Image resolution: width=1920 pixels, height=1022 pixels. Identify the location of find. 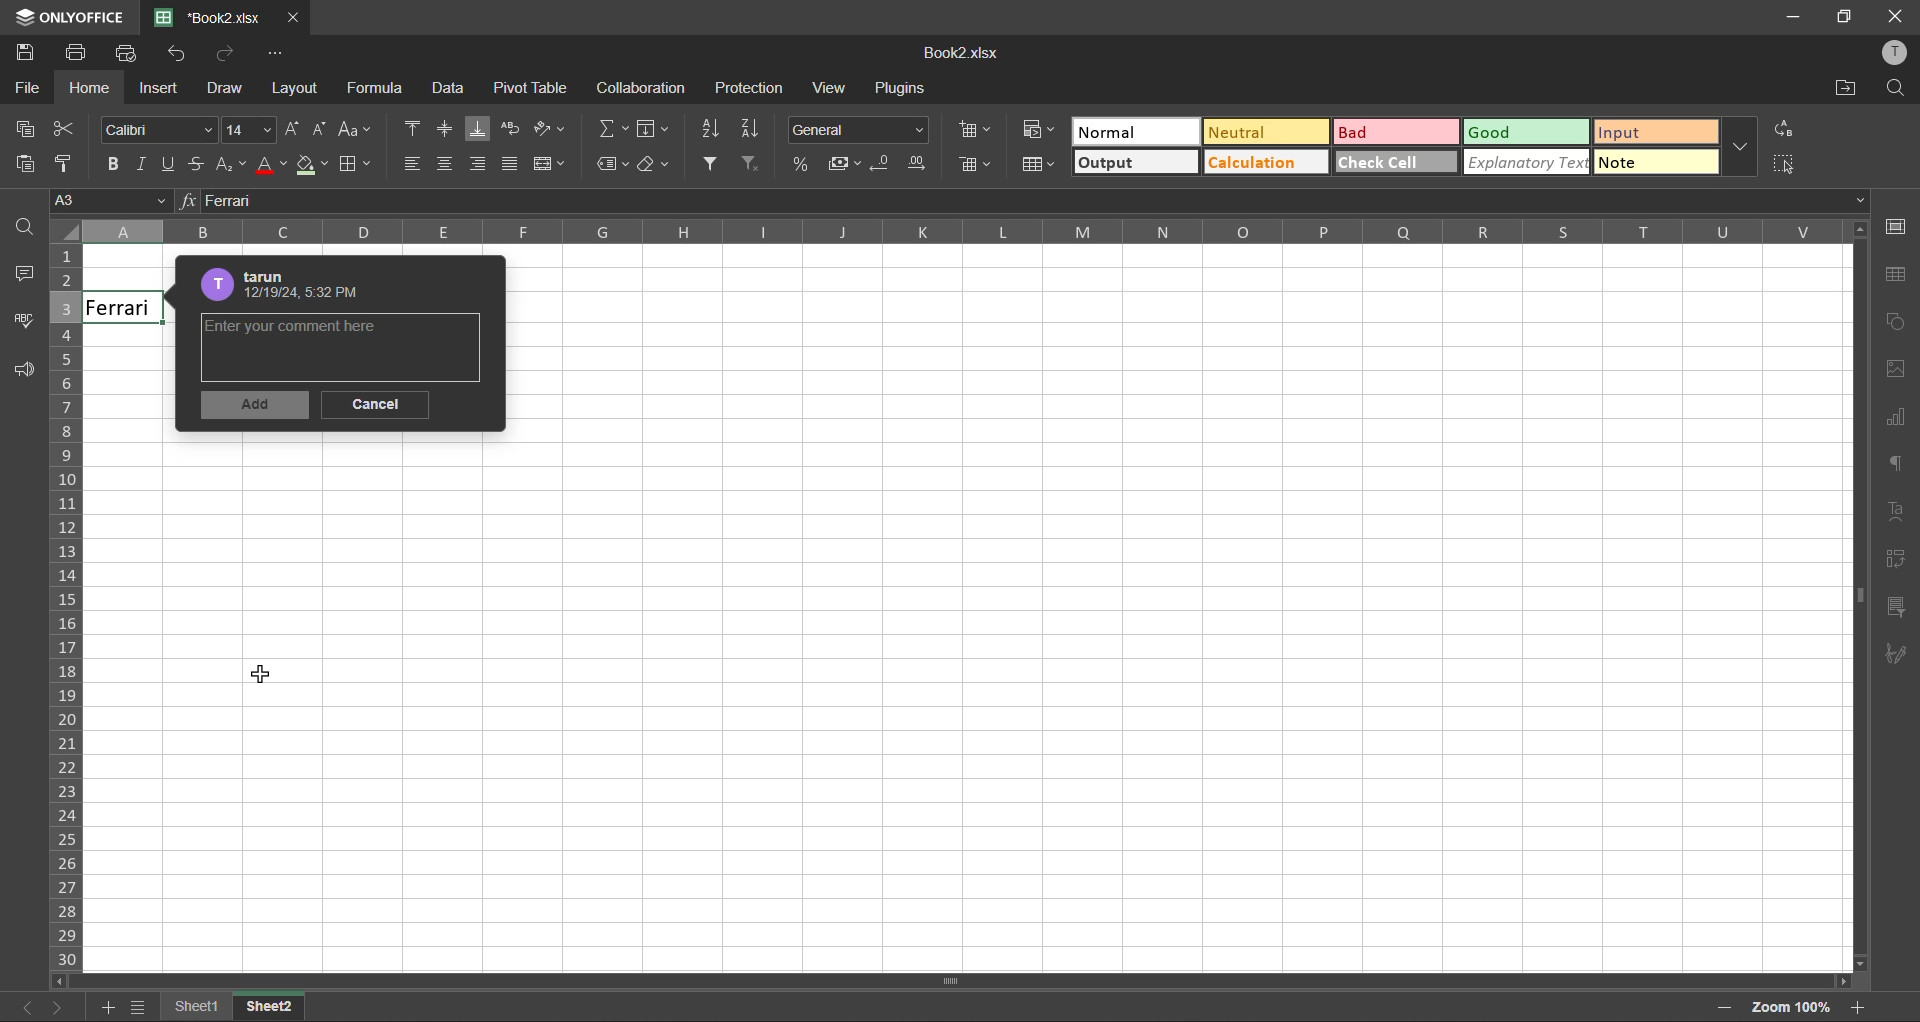
(1902, 87).